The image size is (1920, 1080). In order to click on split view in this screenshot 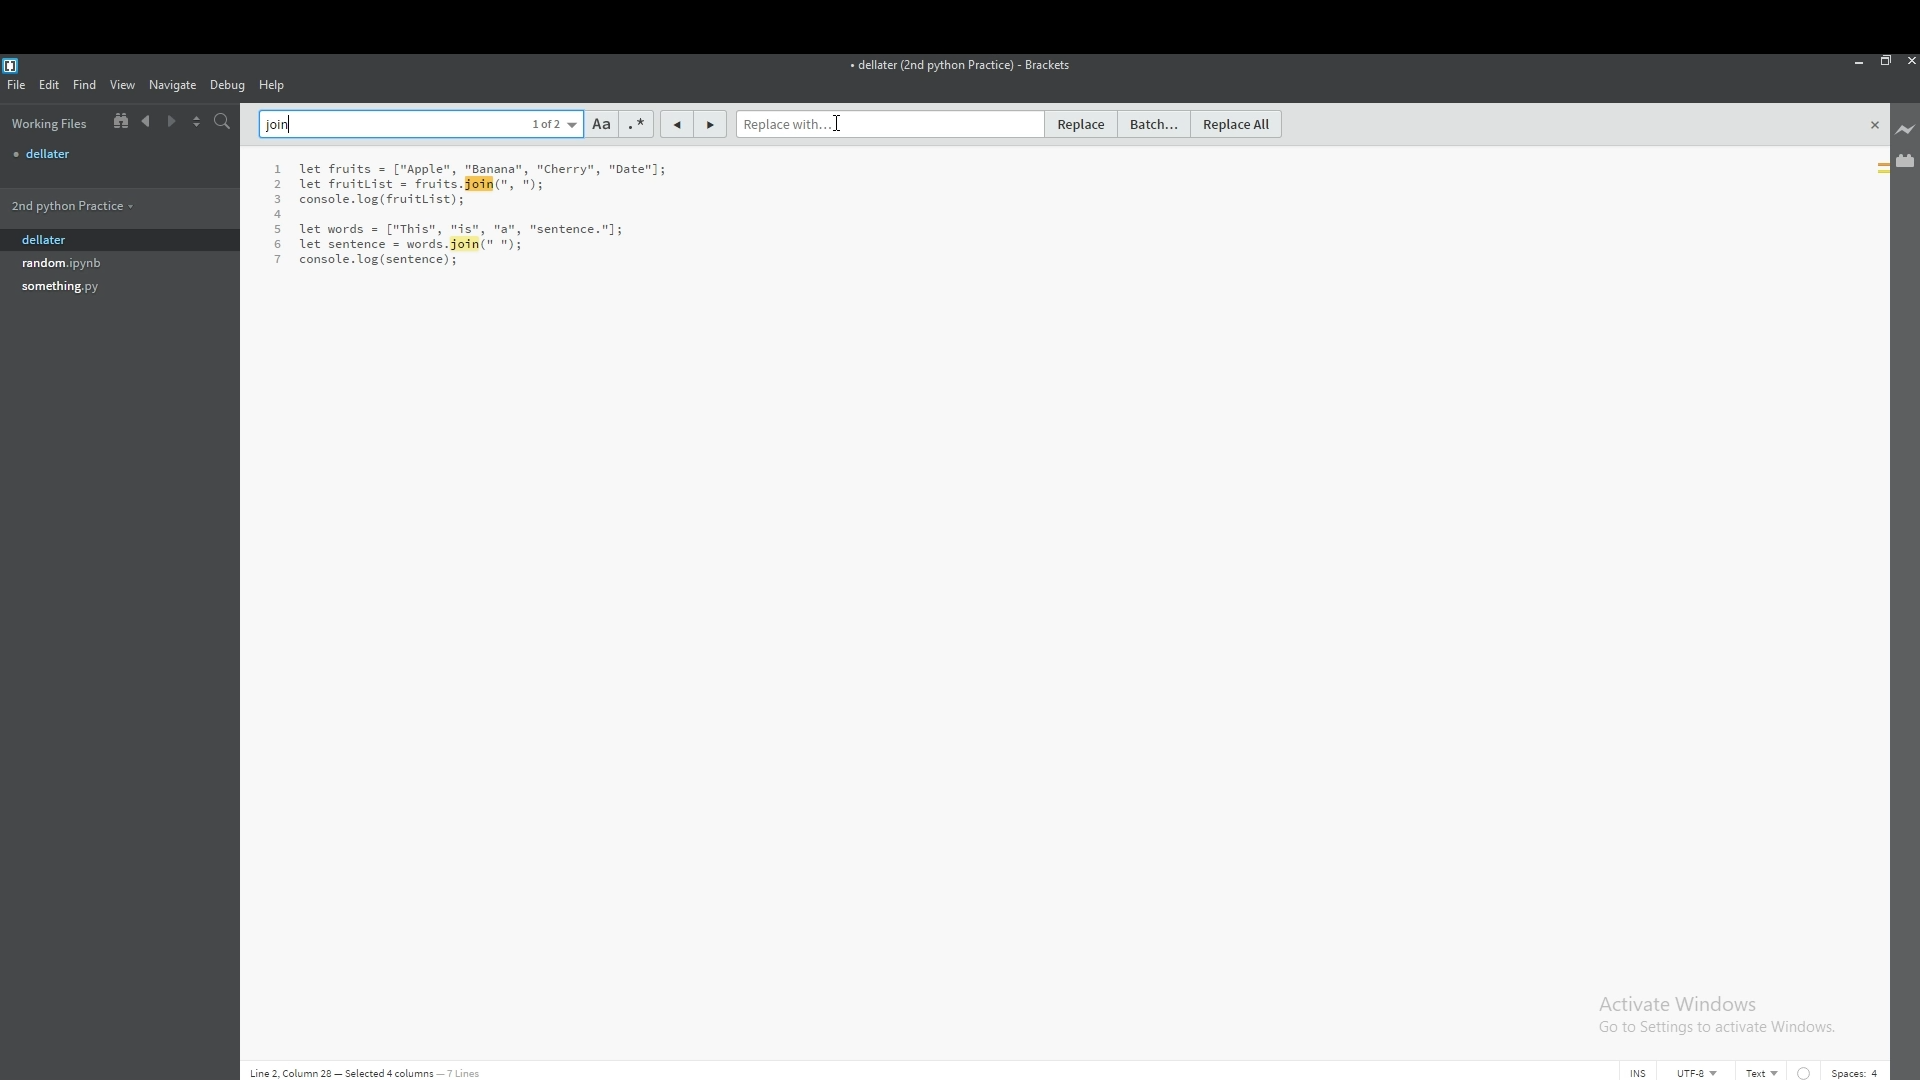, I will do `click(198, 120)`.